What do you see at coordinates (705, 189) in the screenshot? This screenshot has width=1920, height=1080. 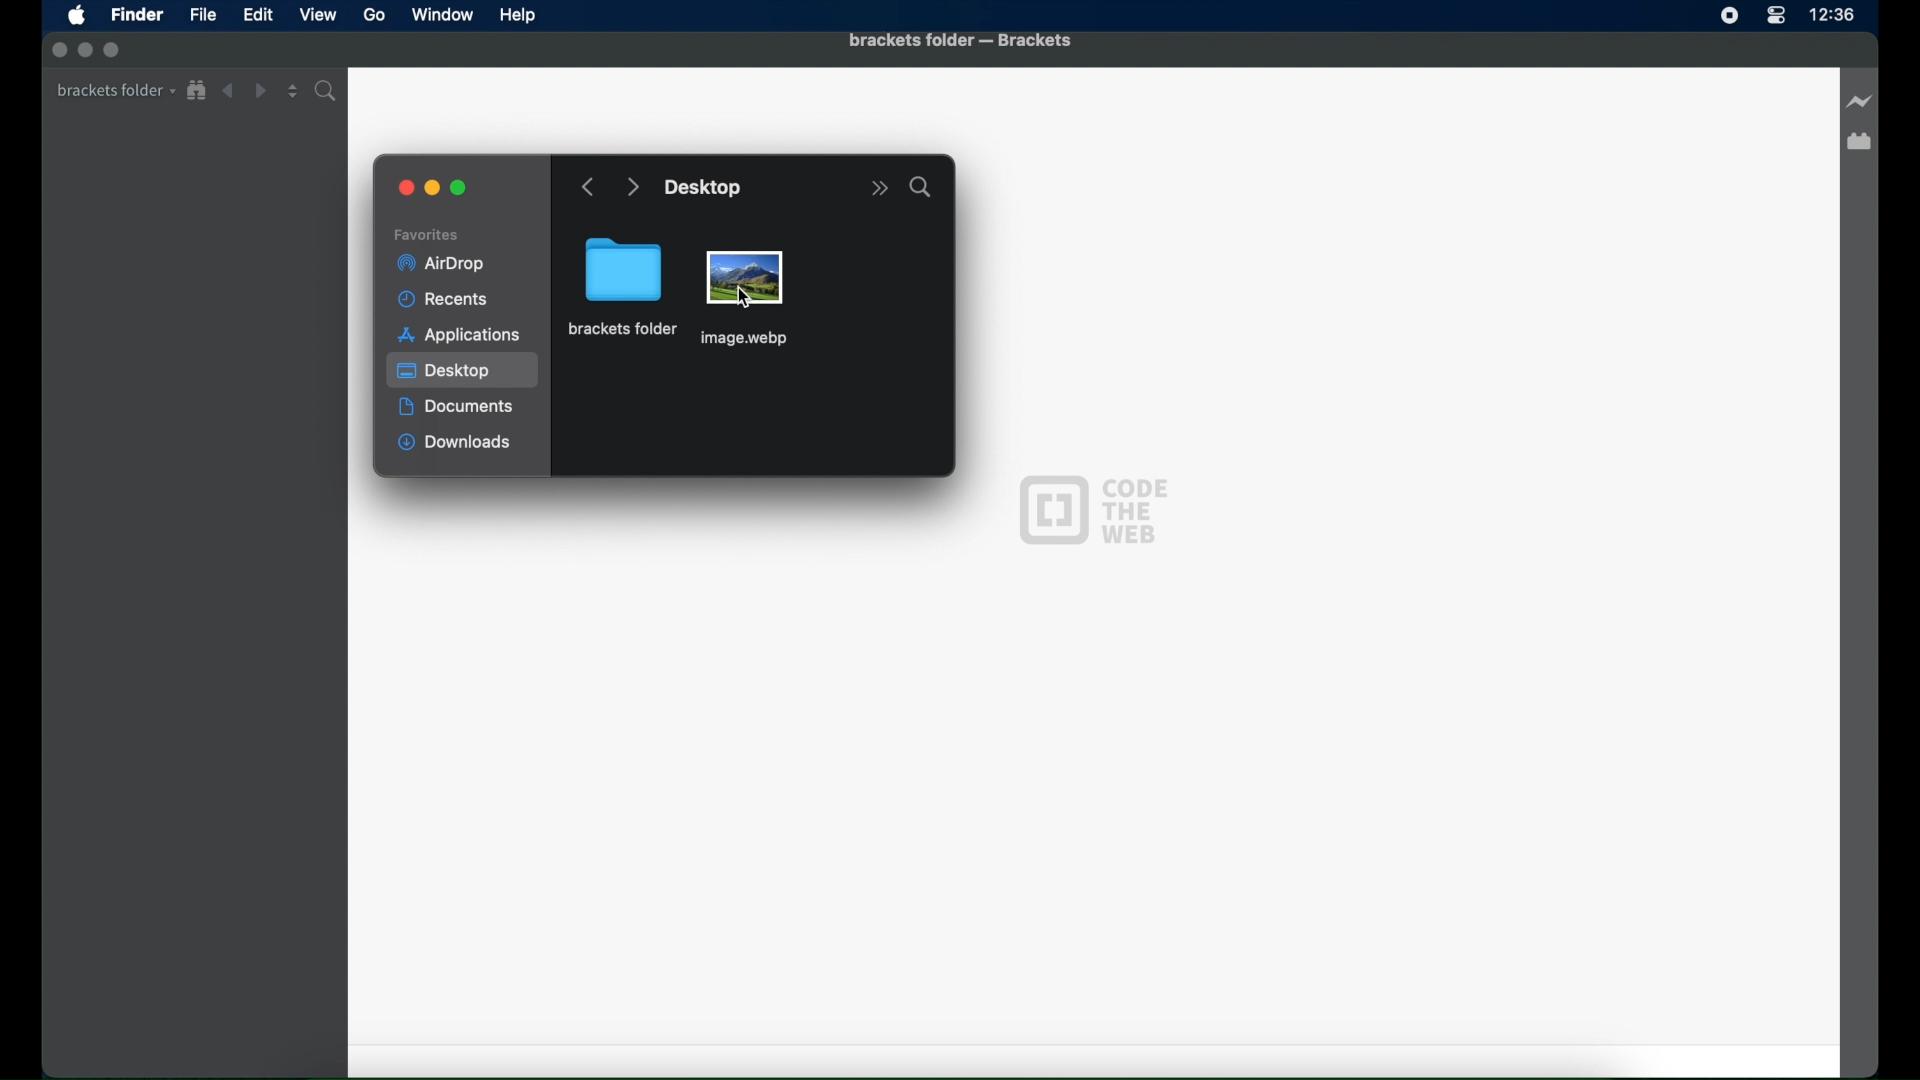 I see `desktop` at bounding box center [705, 189].